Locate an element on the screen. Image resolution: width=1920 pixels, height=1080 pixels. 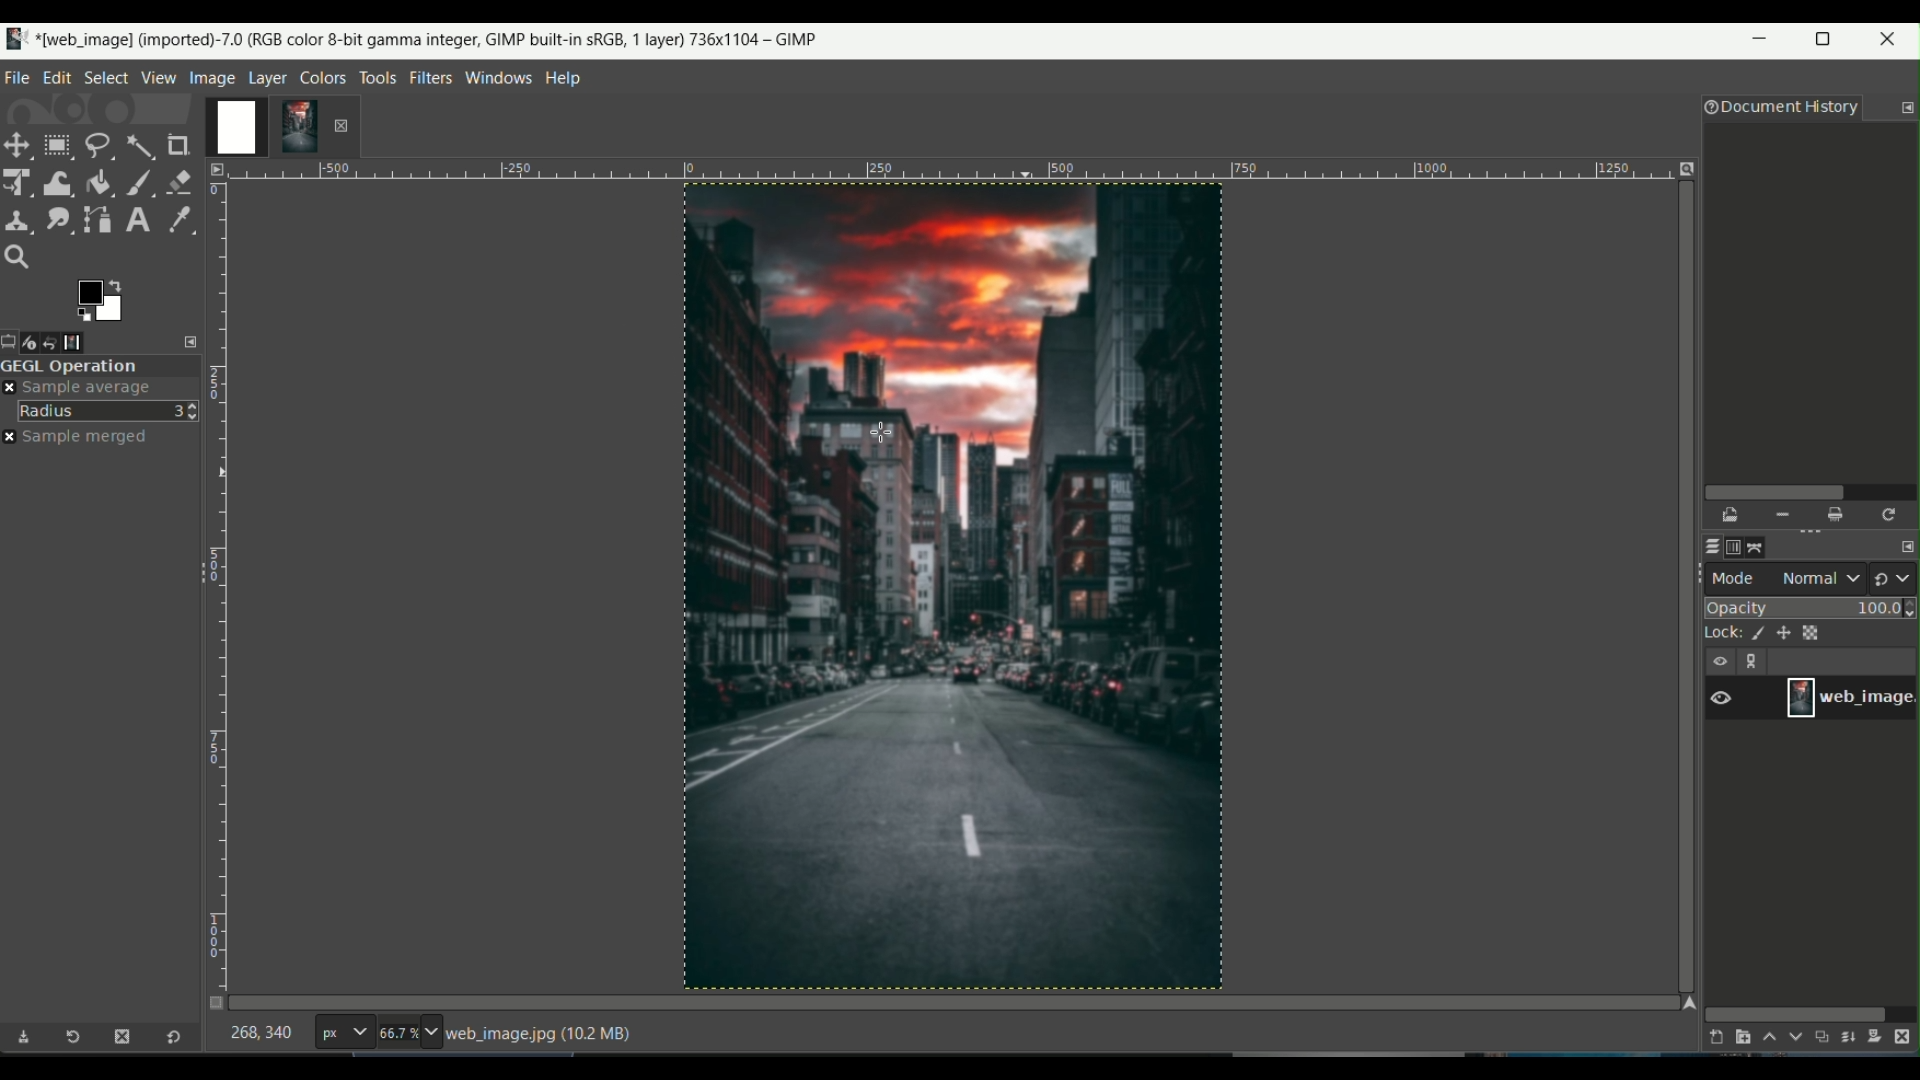
colors tab is located at coordinates (324, 76).